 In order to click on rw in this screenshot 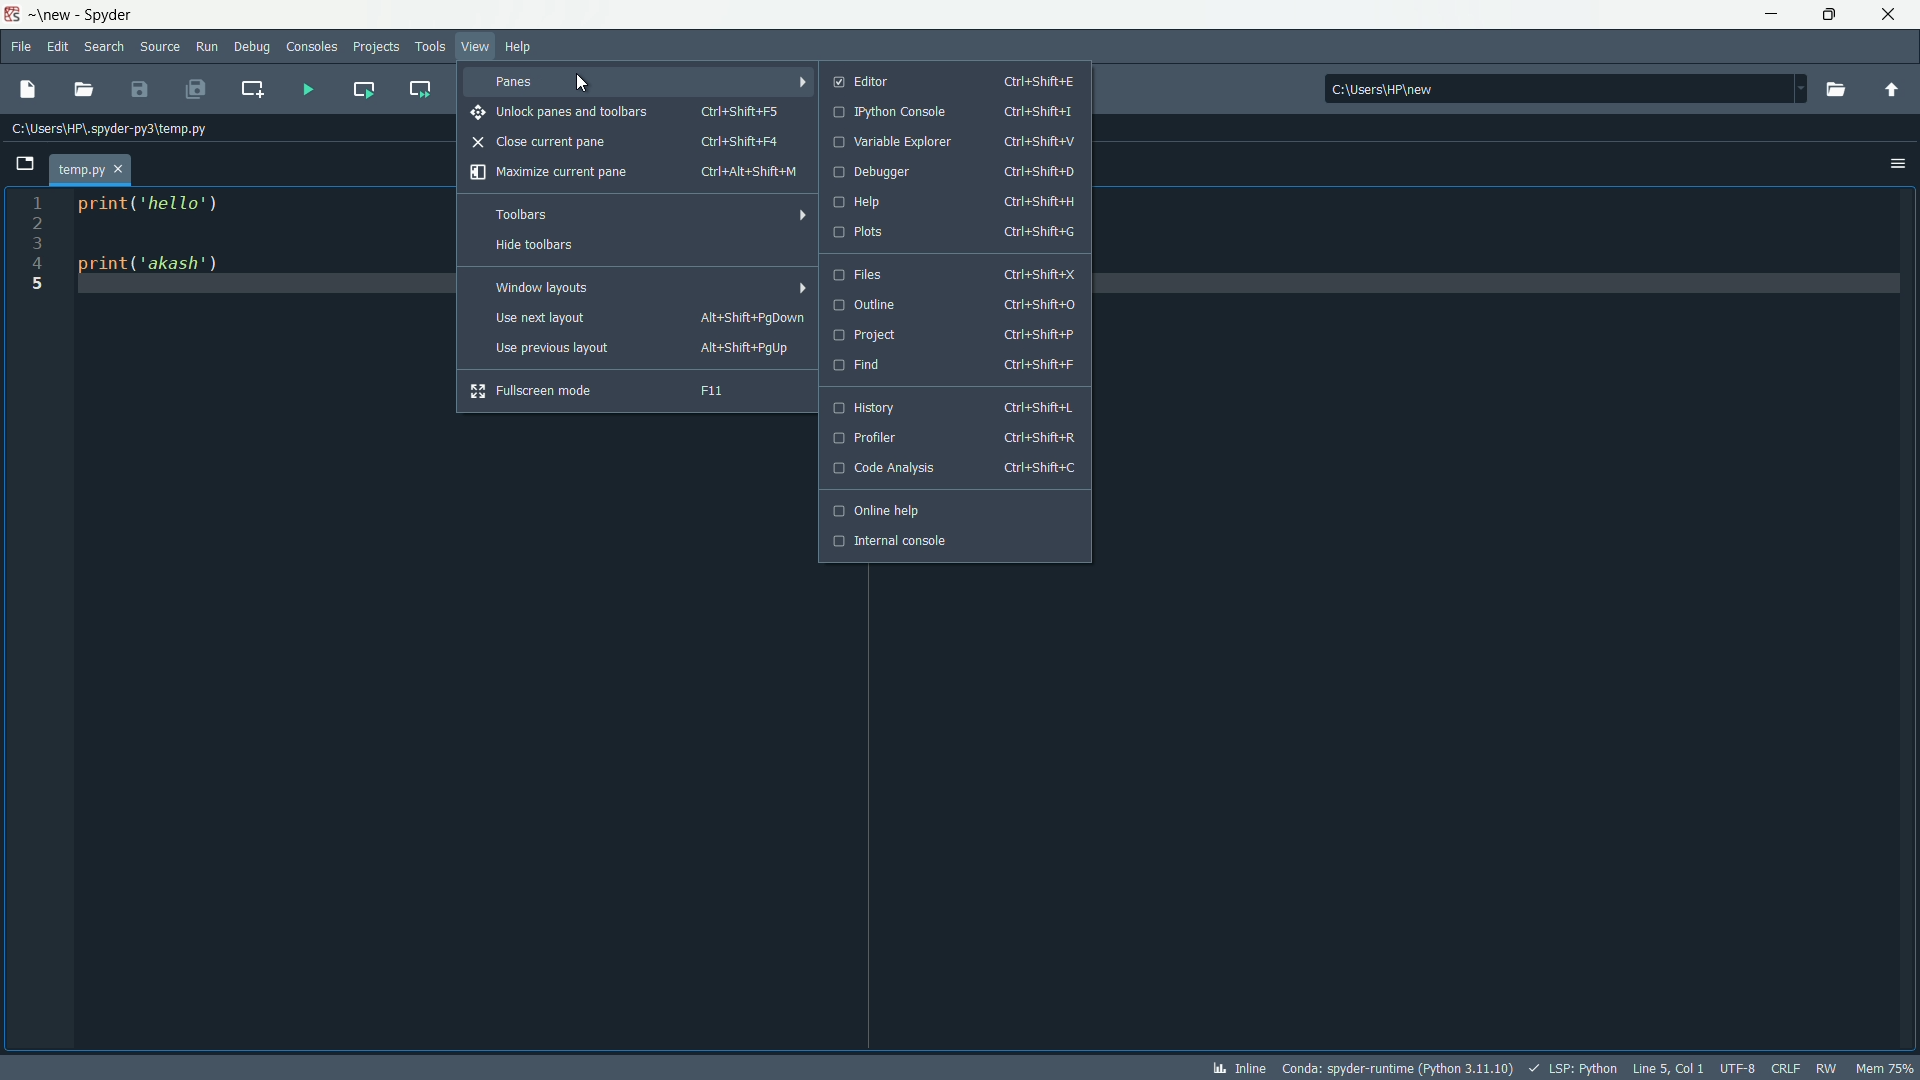, I will do `click(1826, 1068)`.